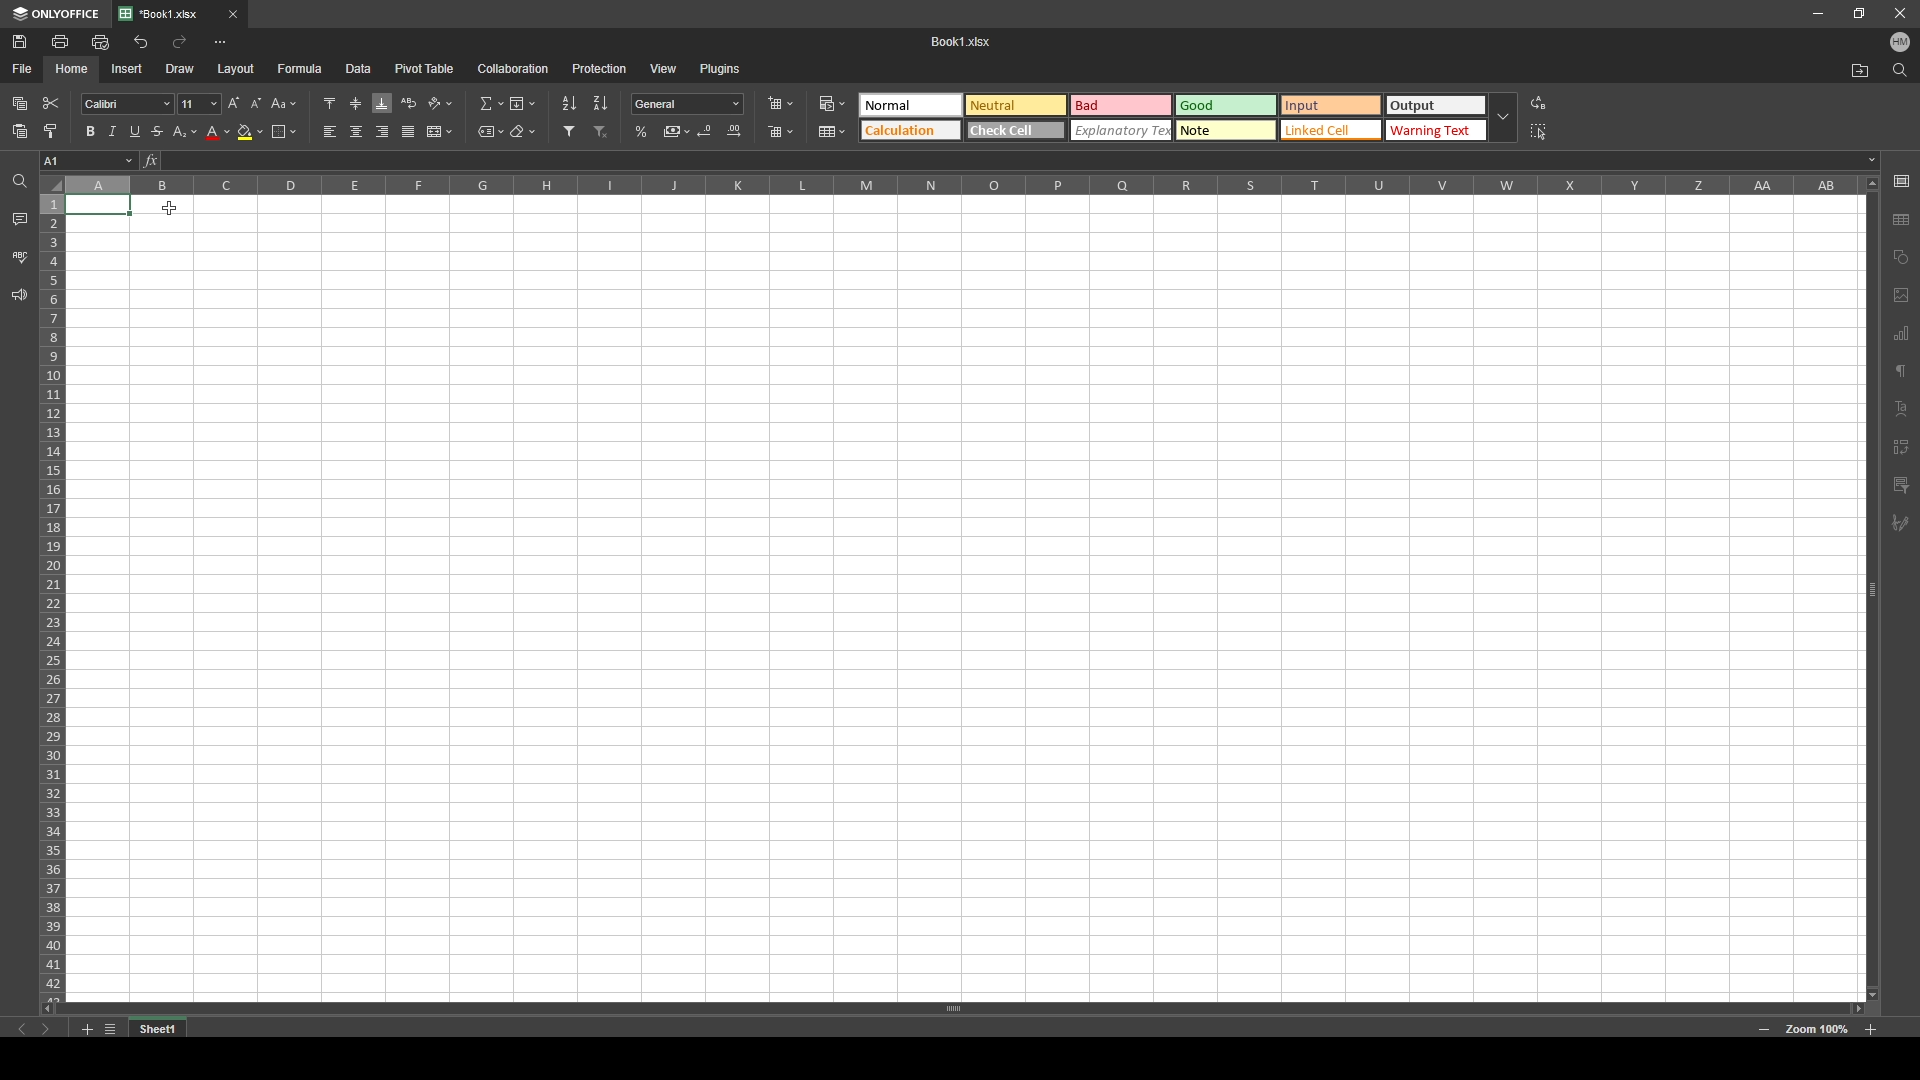  Describe the element at coordinates (908, 104) in the screenshot. I see `Neutral` at that location.